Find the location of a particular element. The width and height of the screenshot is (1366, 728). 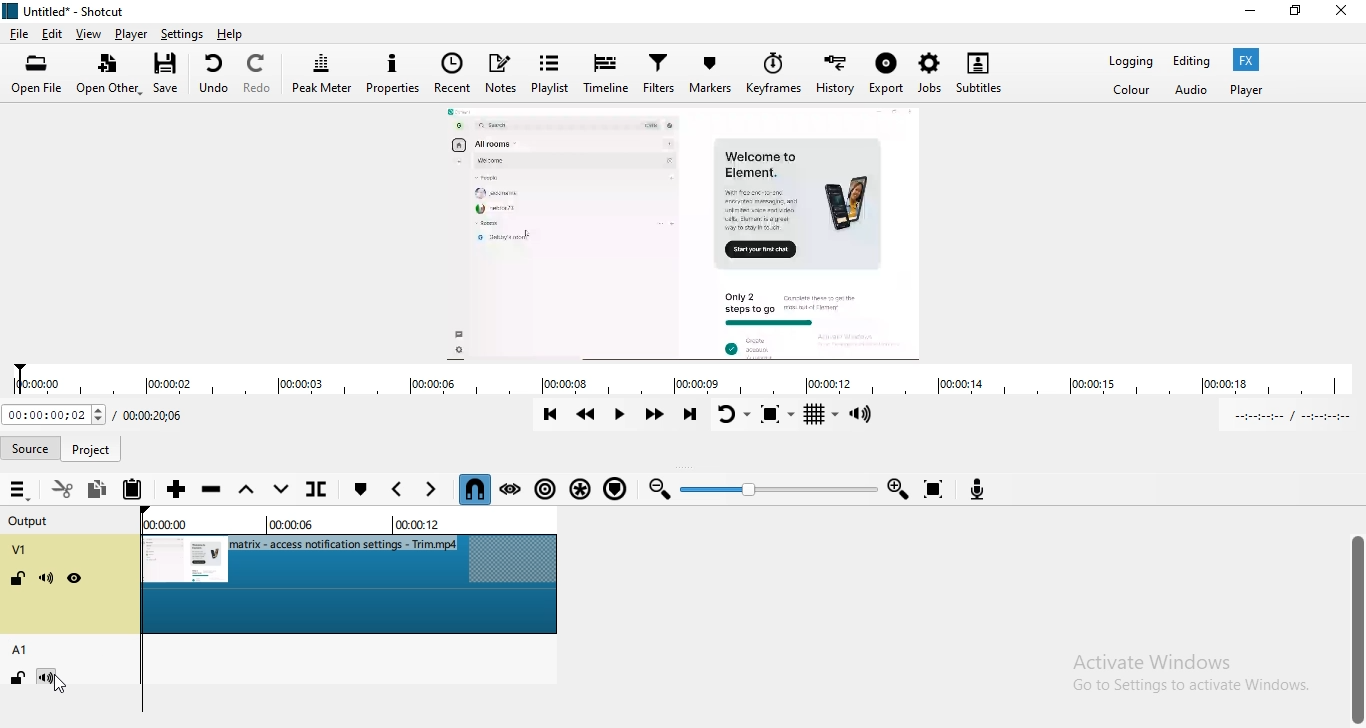

Split at playhead is located at coordinates (317, 489).